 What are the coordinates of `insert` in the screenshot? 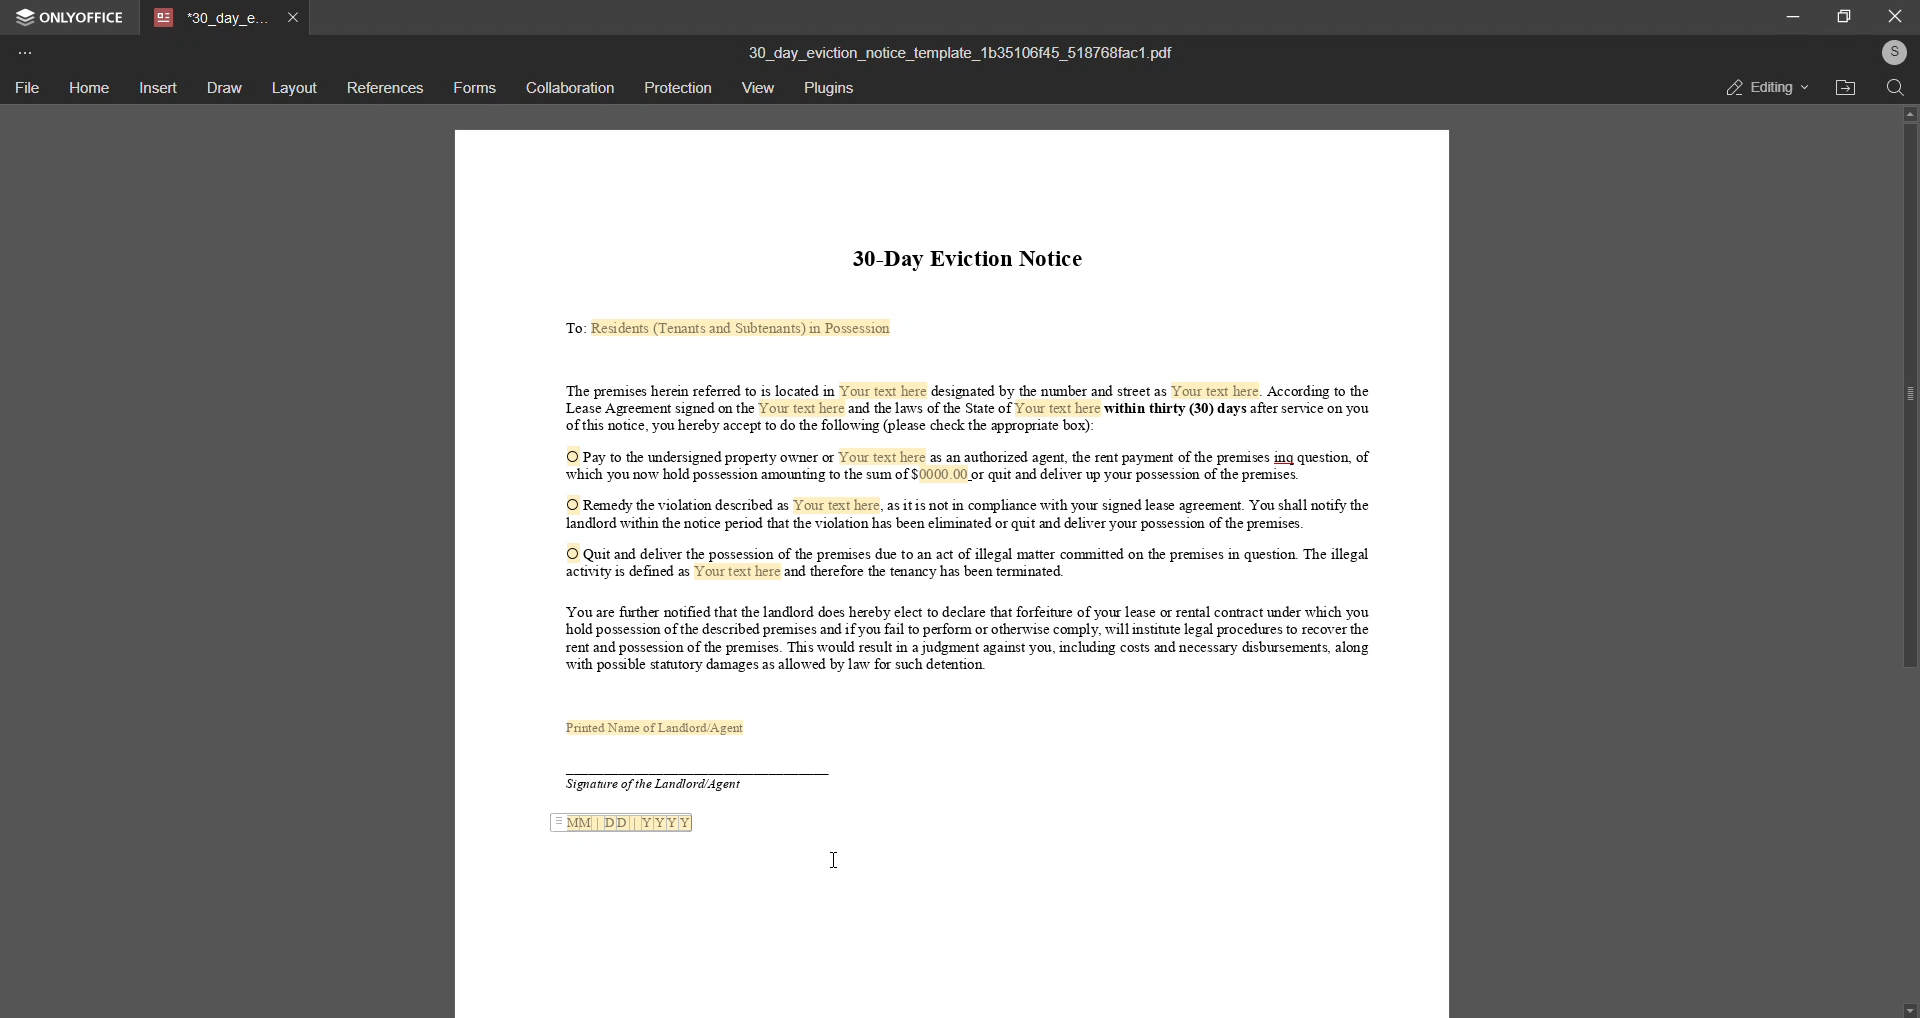 It's located at (154, 89).